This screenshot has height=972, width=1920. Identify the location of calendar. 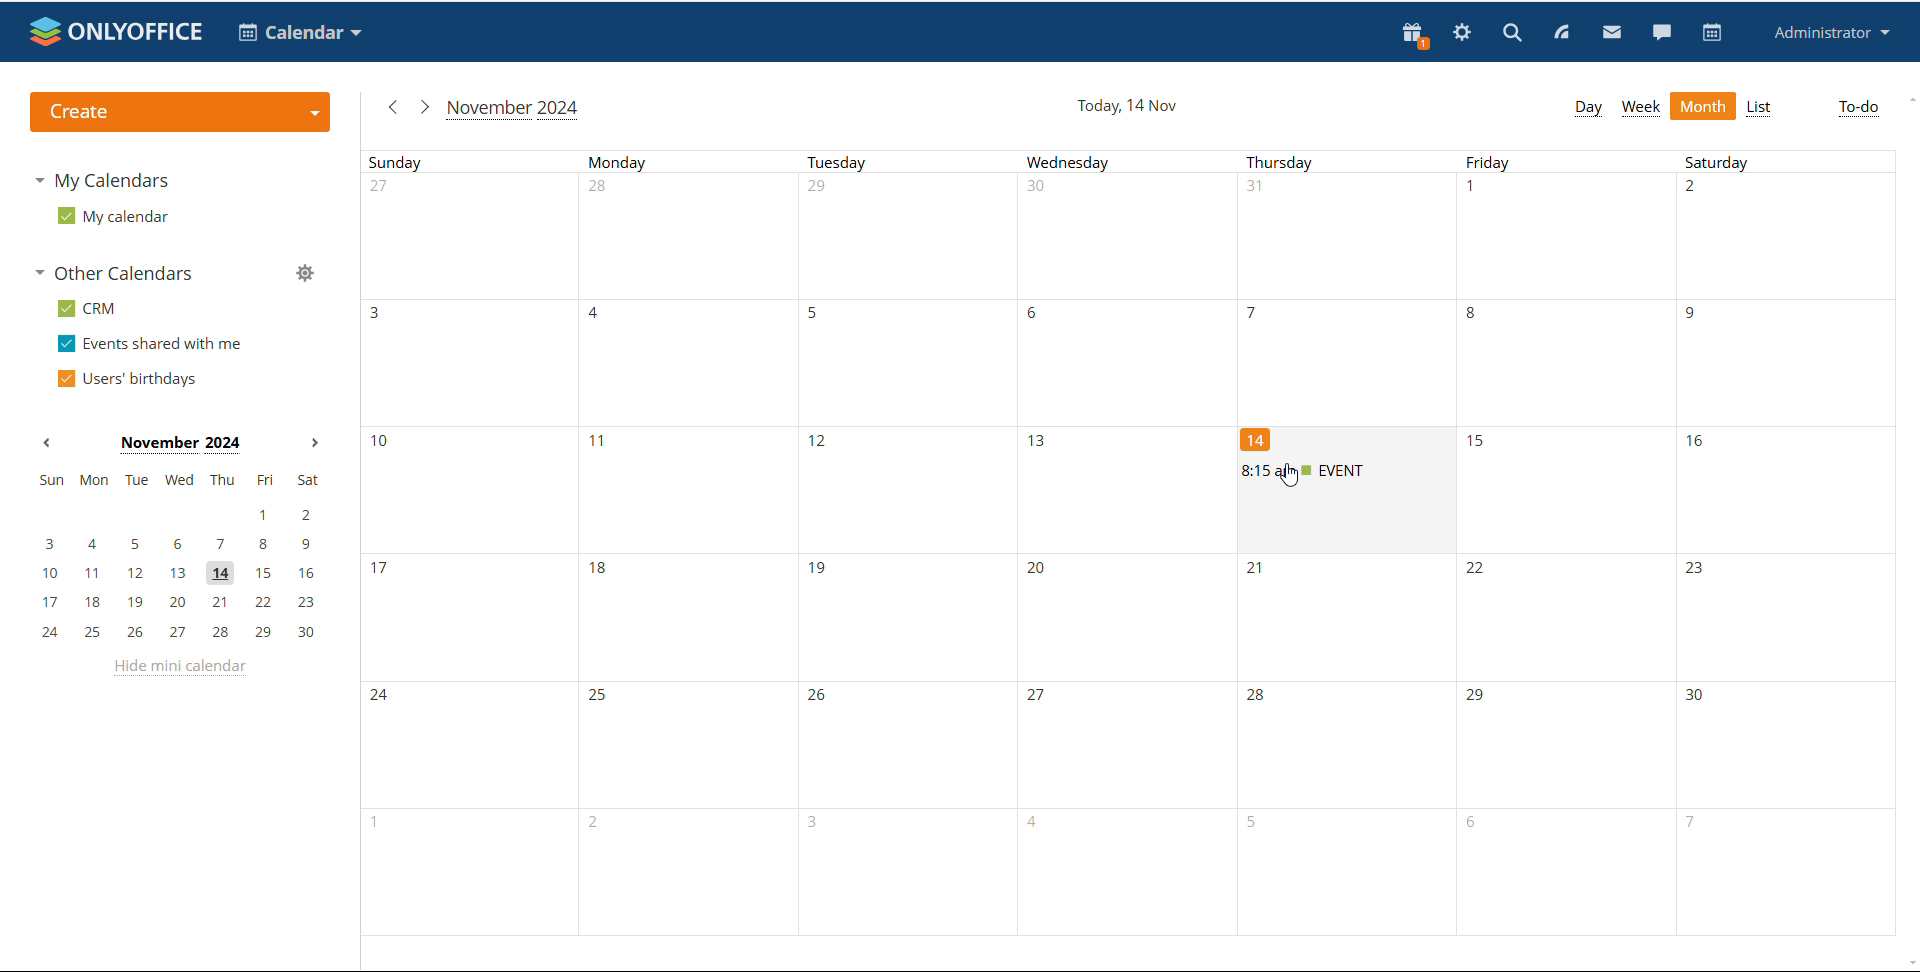
(1713, 33).